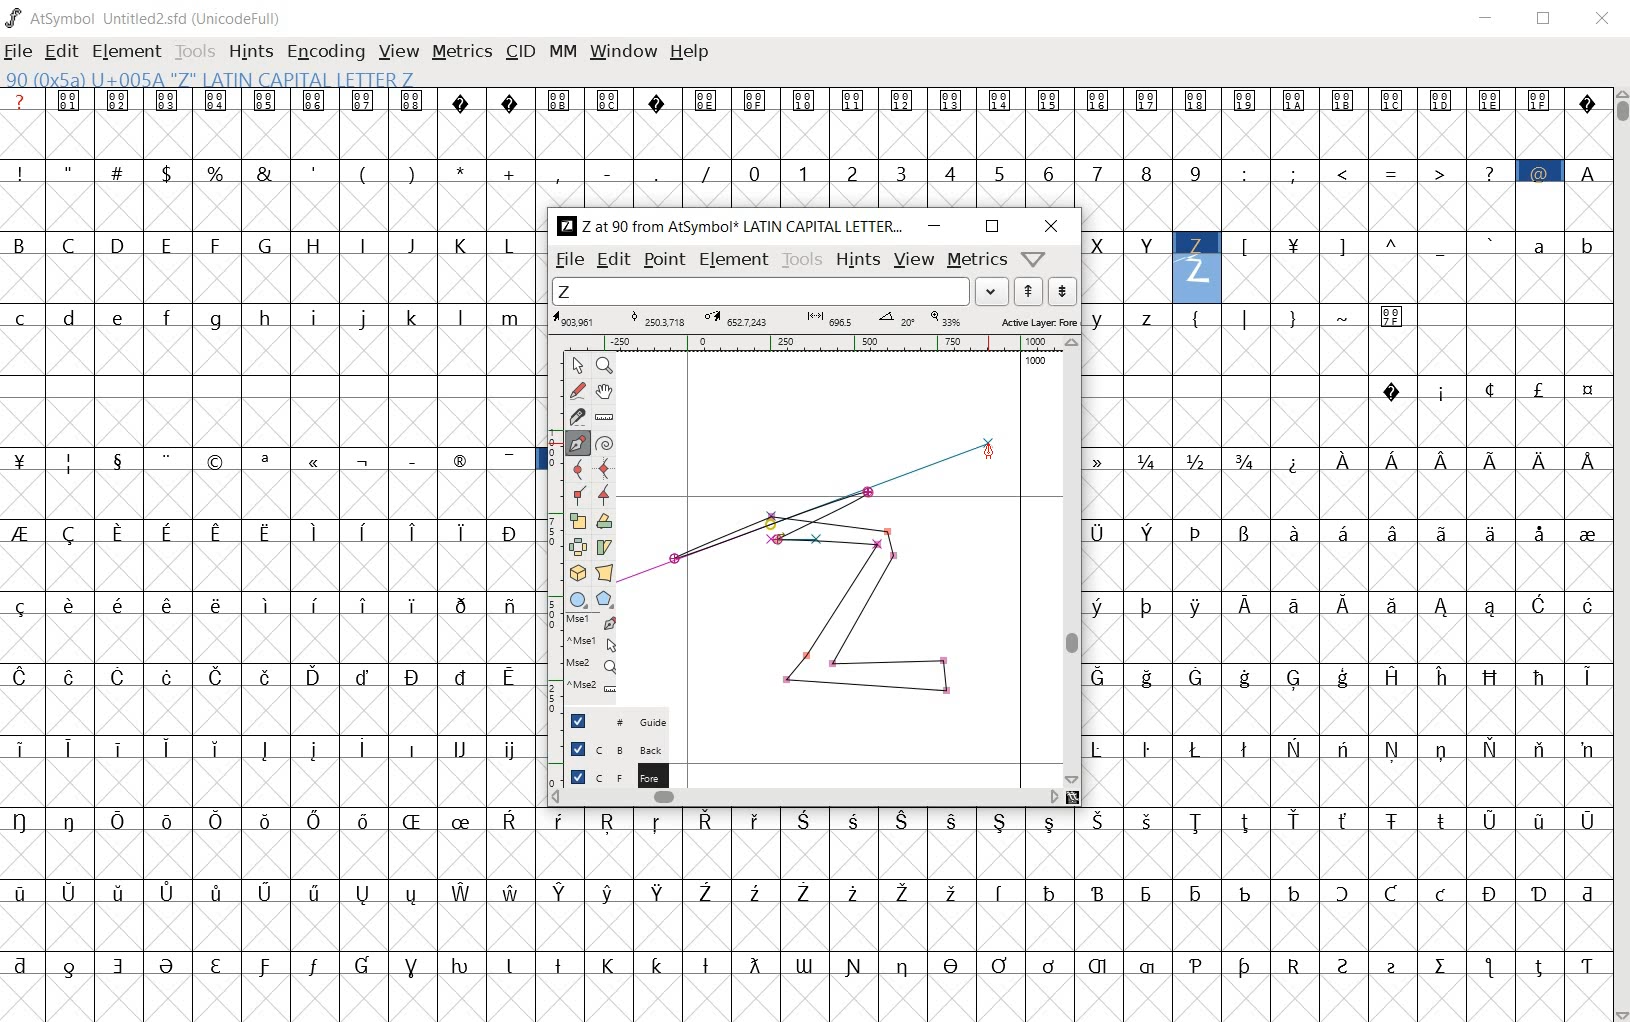  Describe the element at coordinates (977, 261) in the screenshot. I see `metrics` at that location.